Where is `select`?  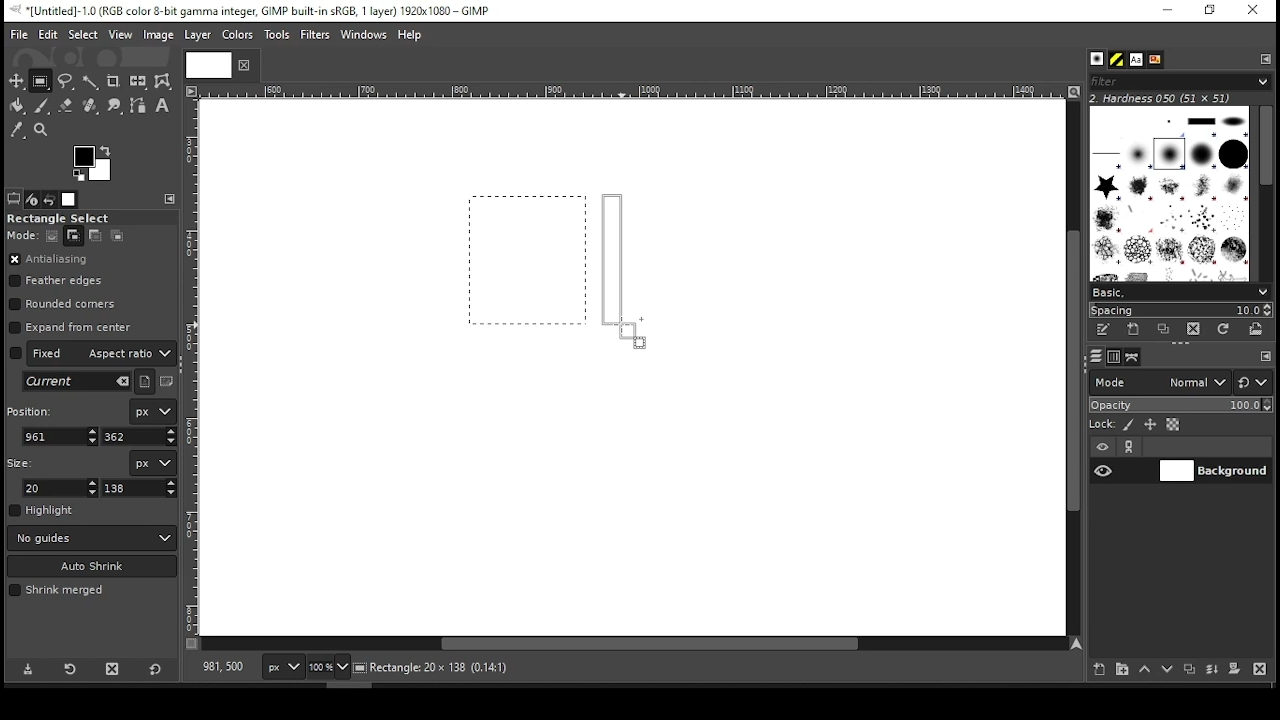
select is located at coordinates (82, 33).